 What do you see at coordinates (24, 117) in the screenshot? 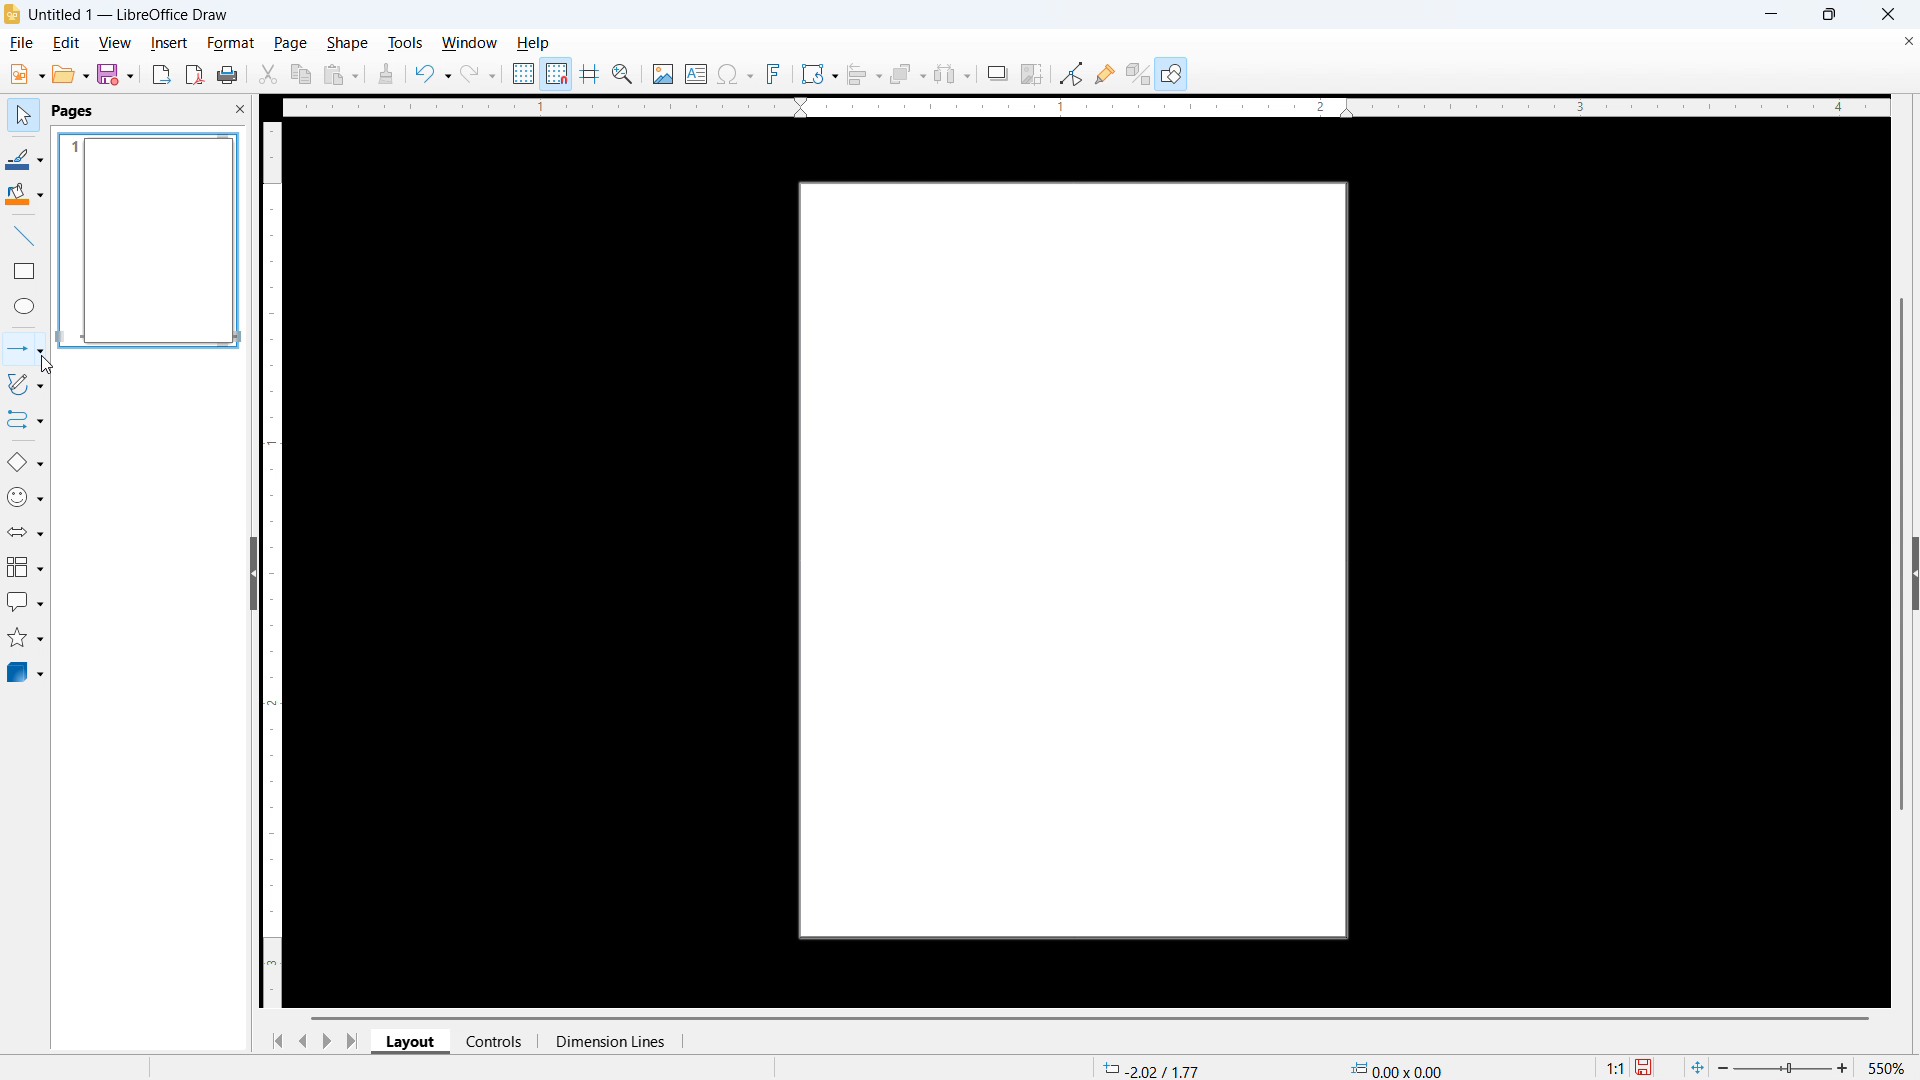
I see `Select ` at bounding box center [24, 117].